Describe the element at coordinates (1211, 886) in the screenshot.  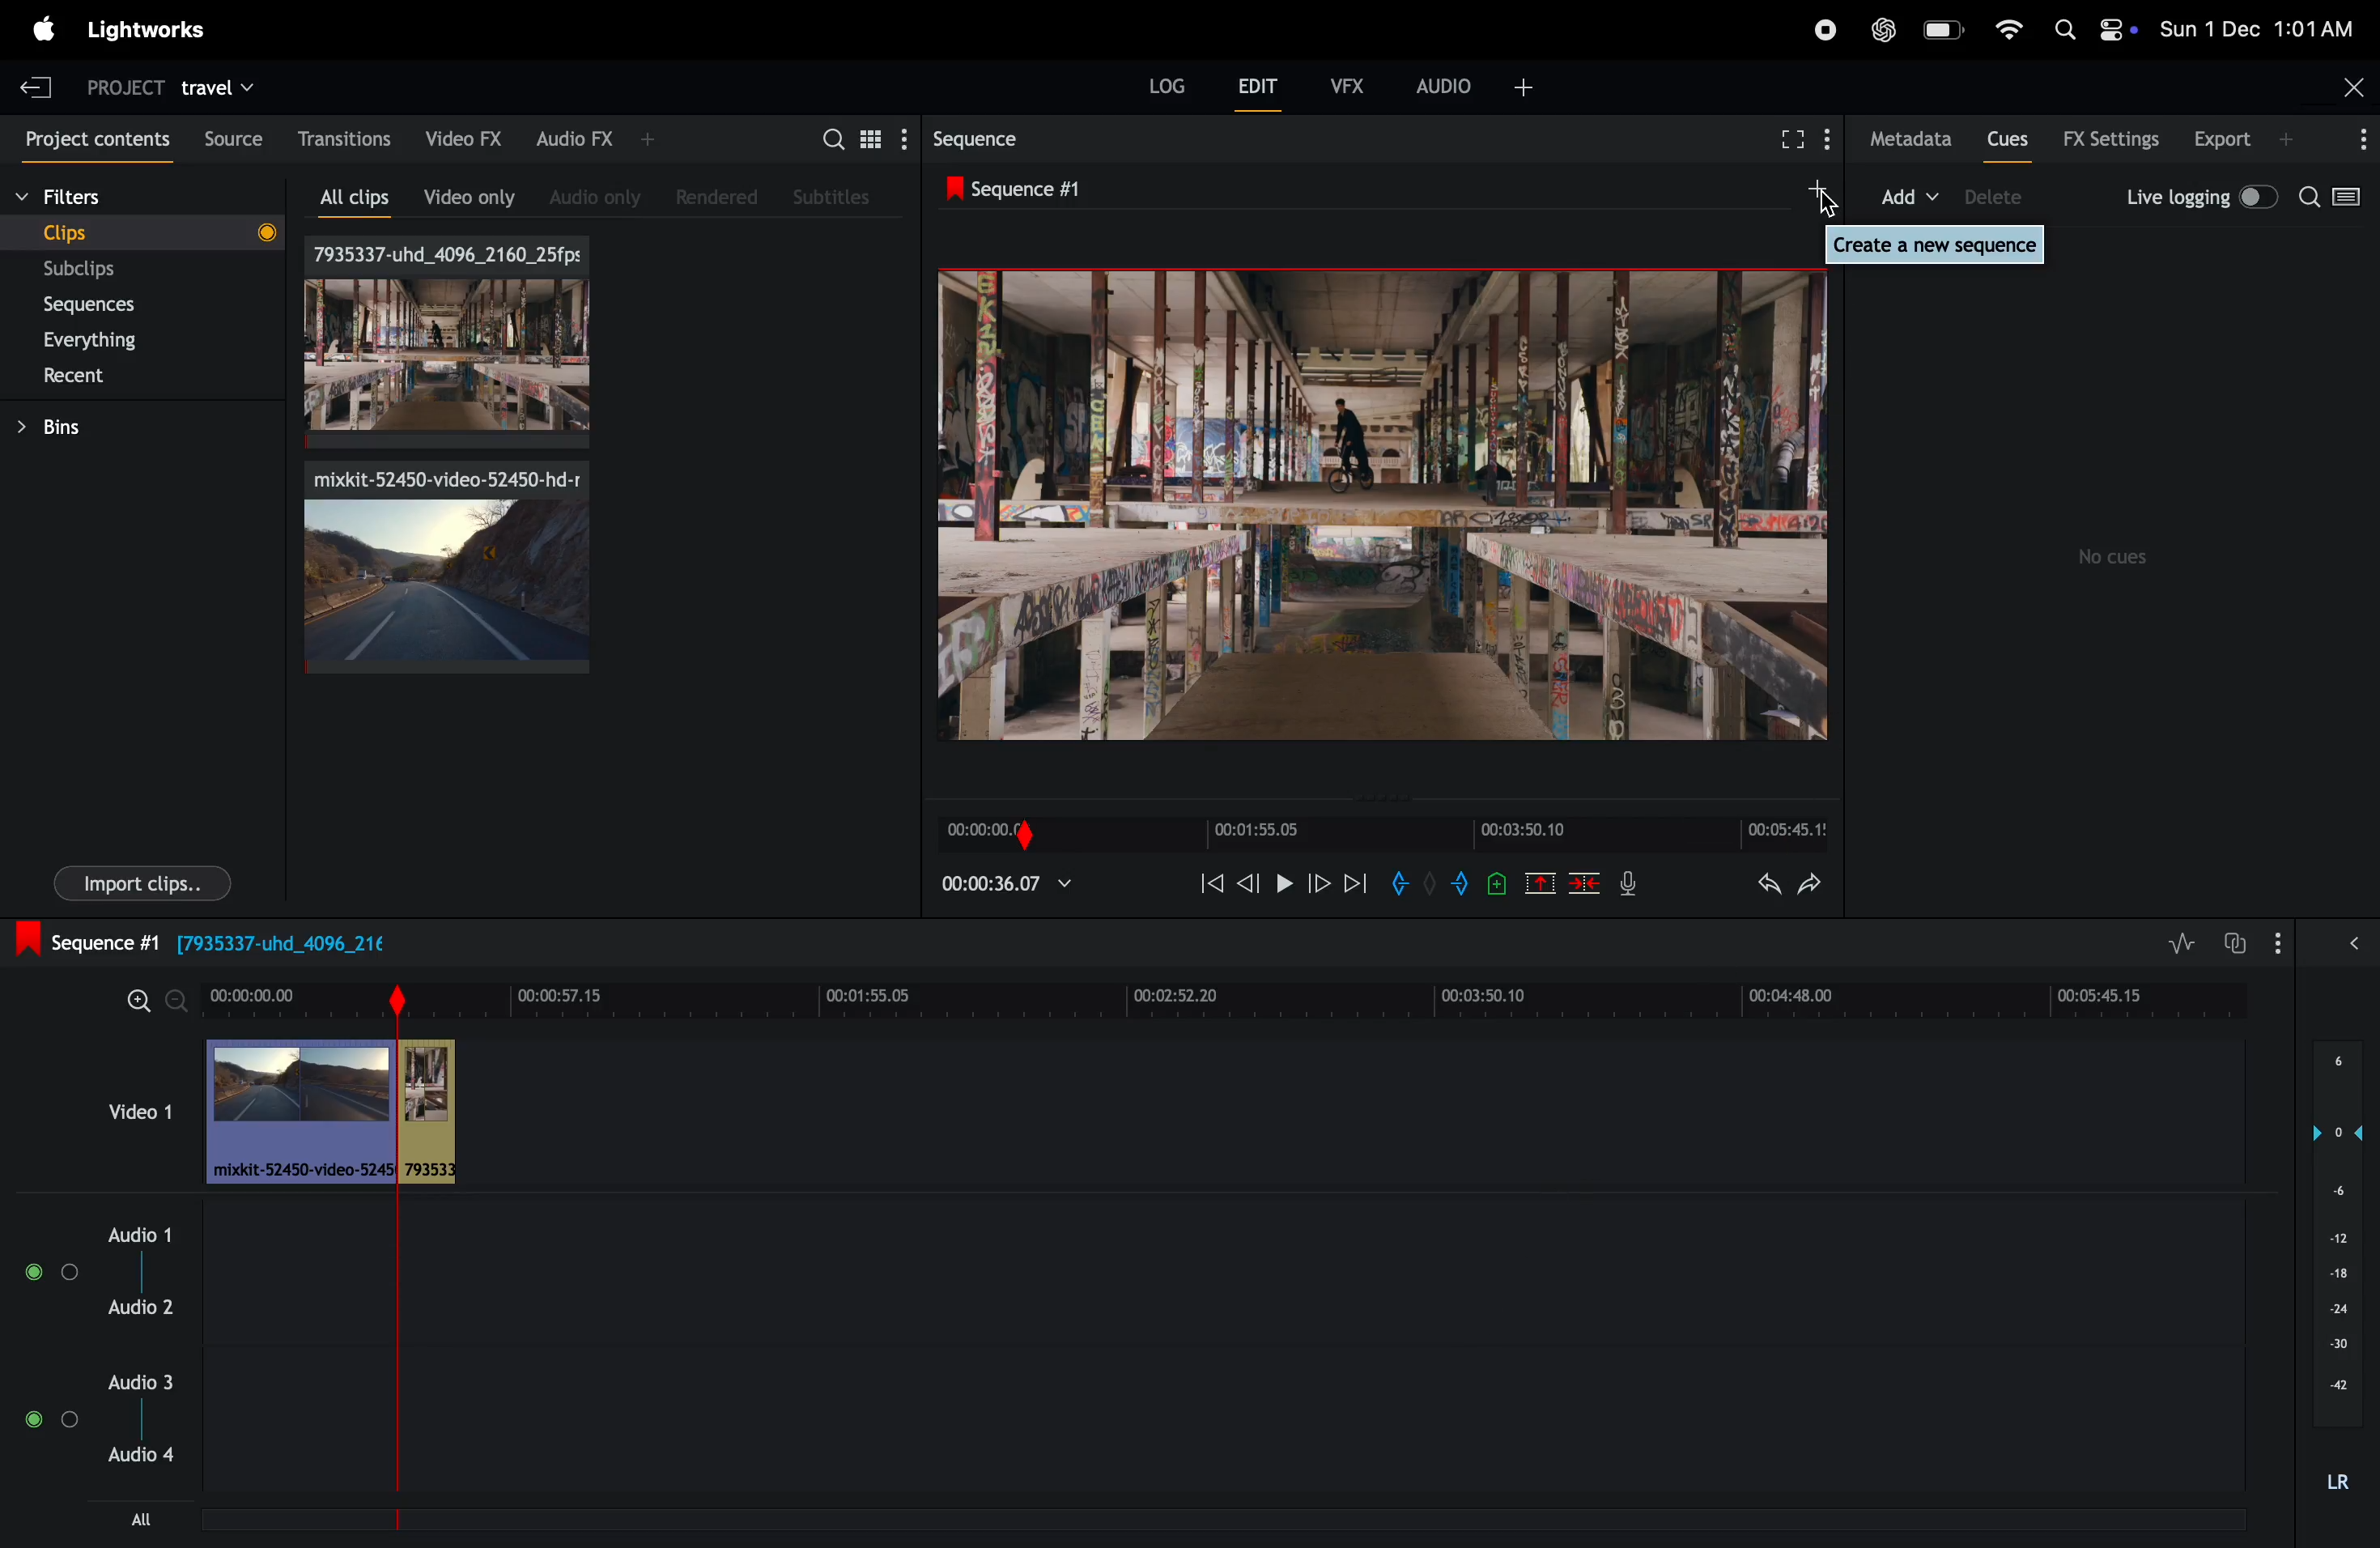
I see `rewind` at that location.